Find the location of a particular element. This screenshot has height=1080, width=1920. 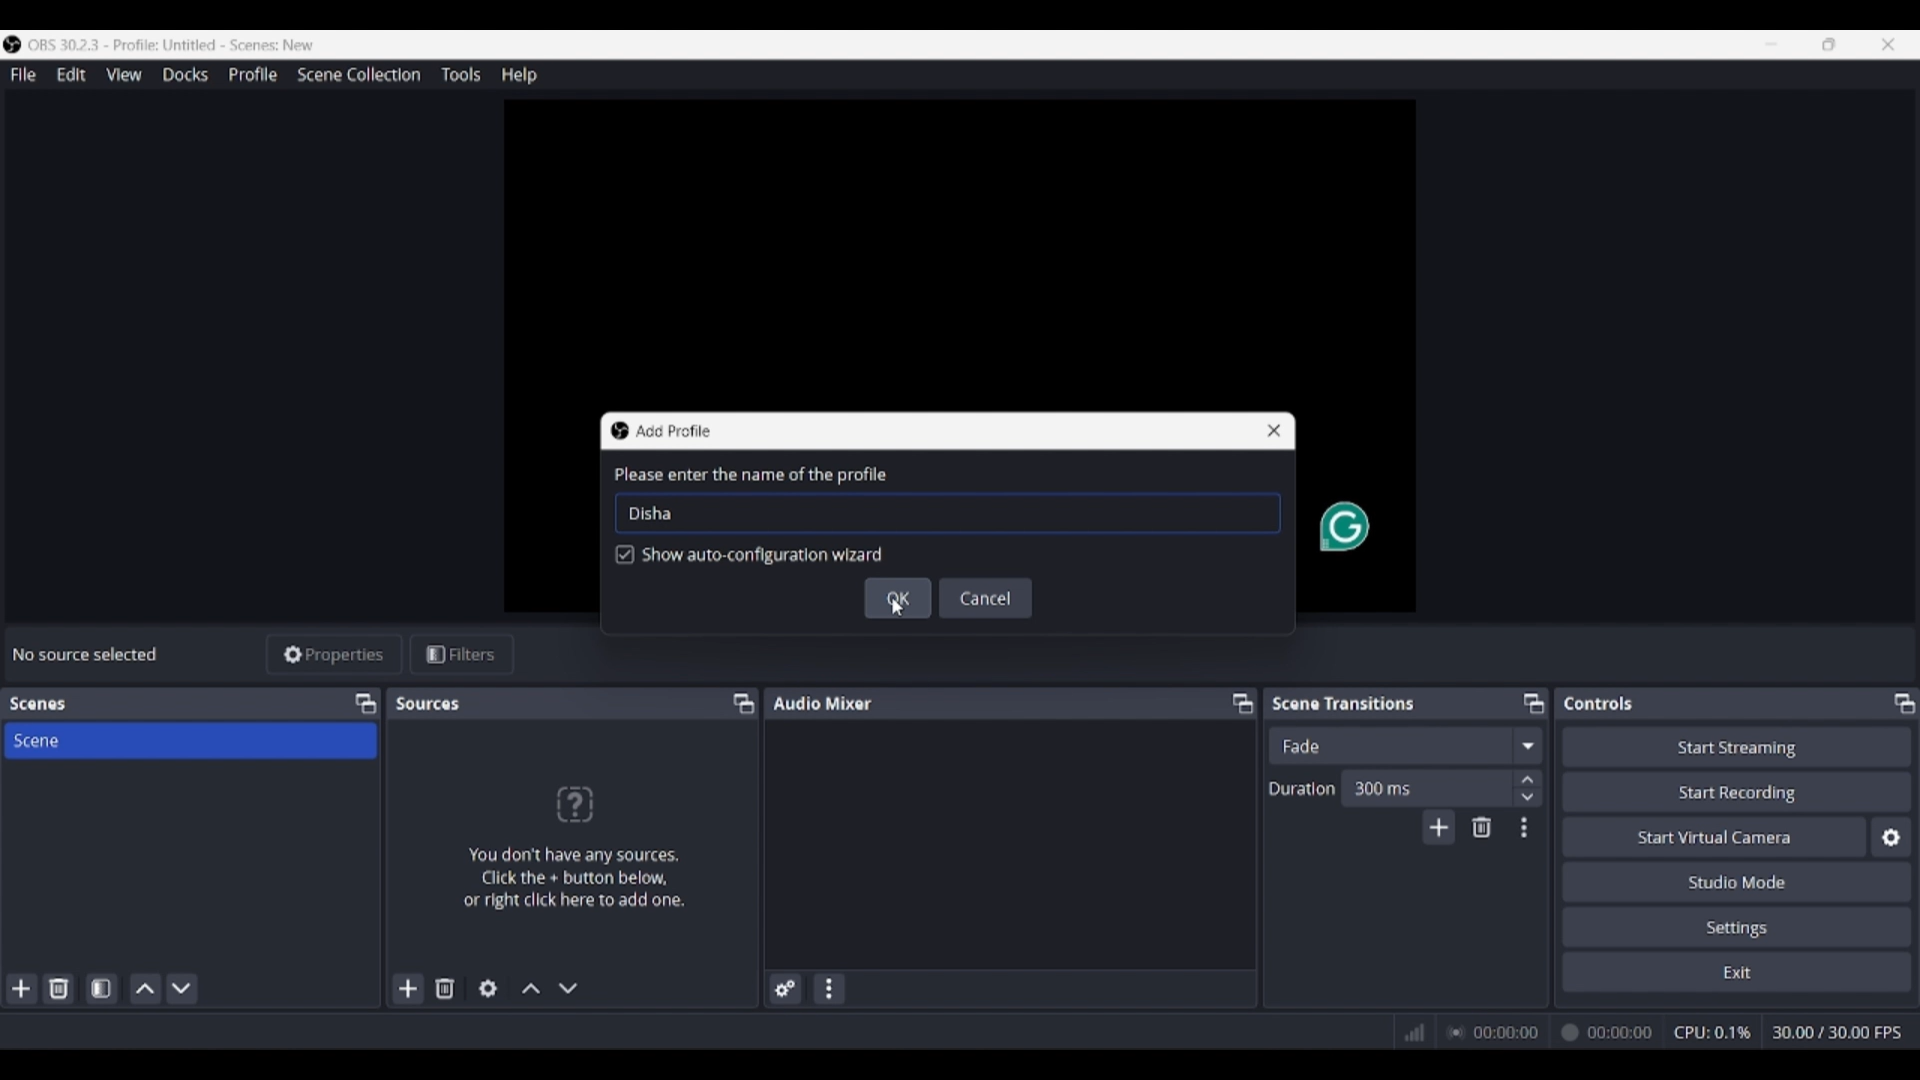

Typing in profile name is located at coordinates (629, 513).